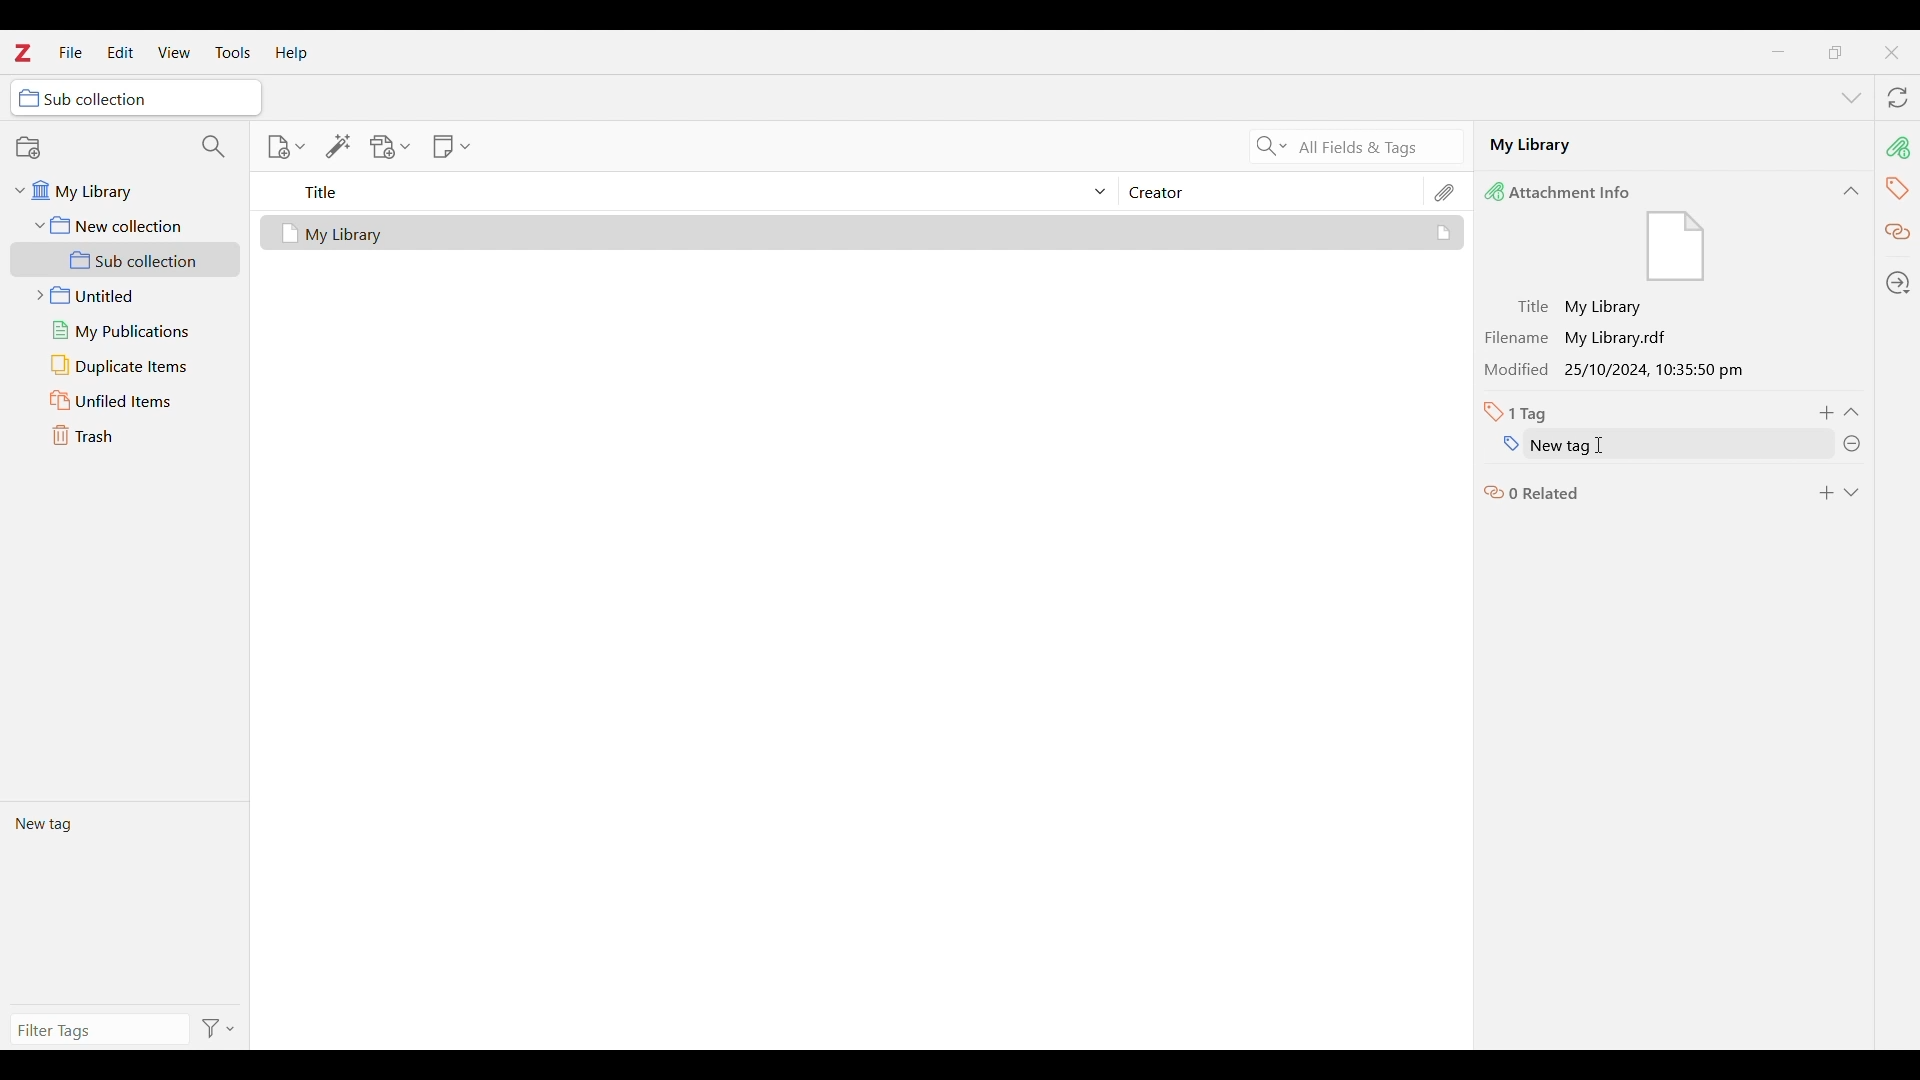  Describe the element at coordinates (1676, 248) in the screenshot. I see `` at that location.